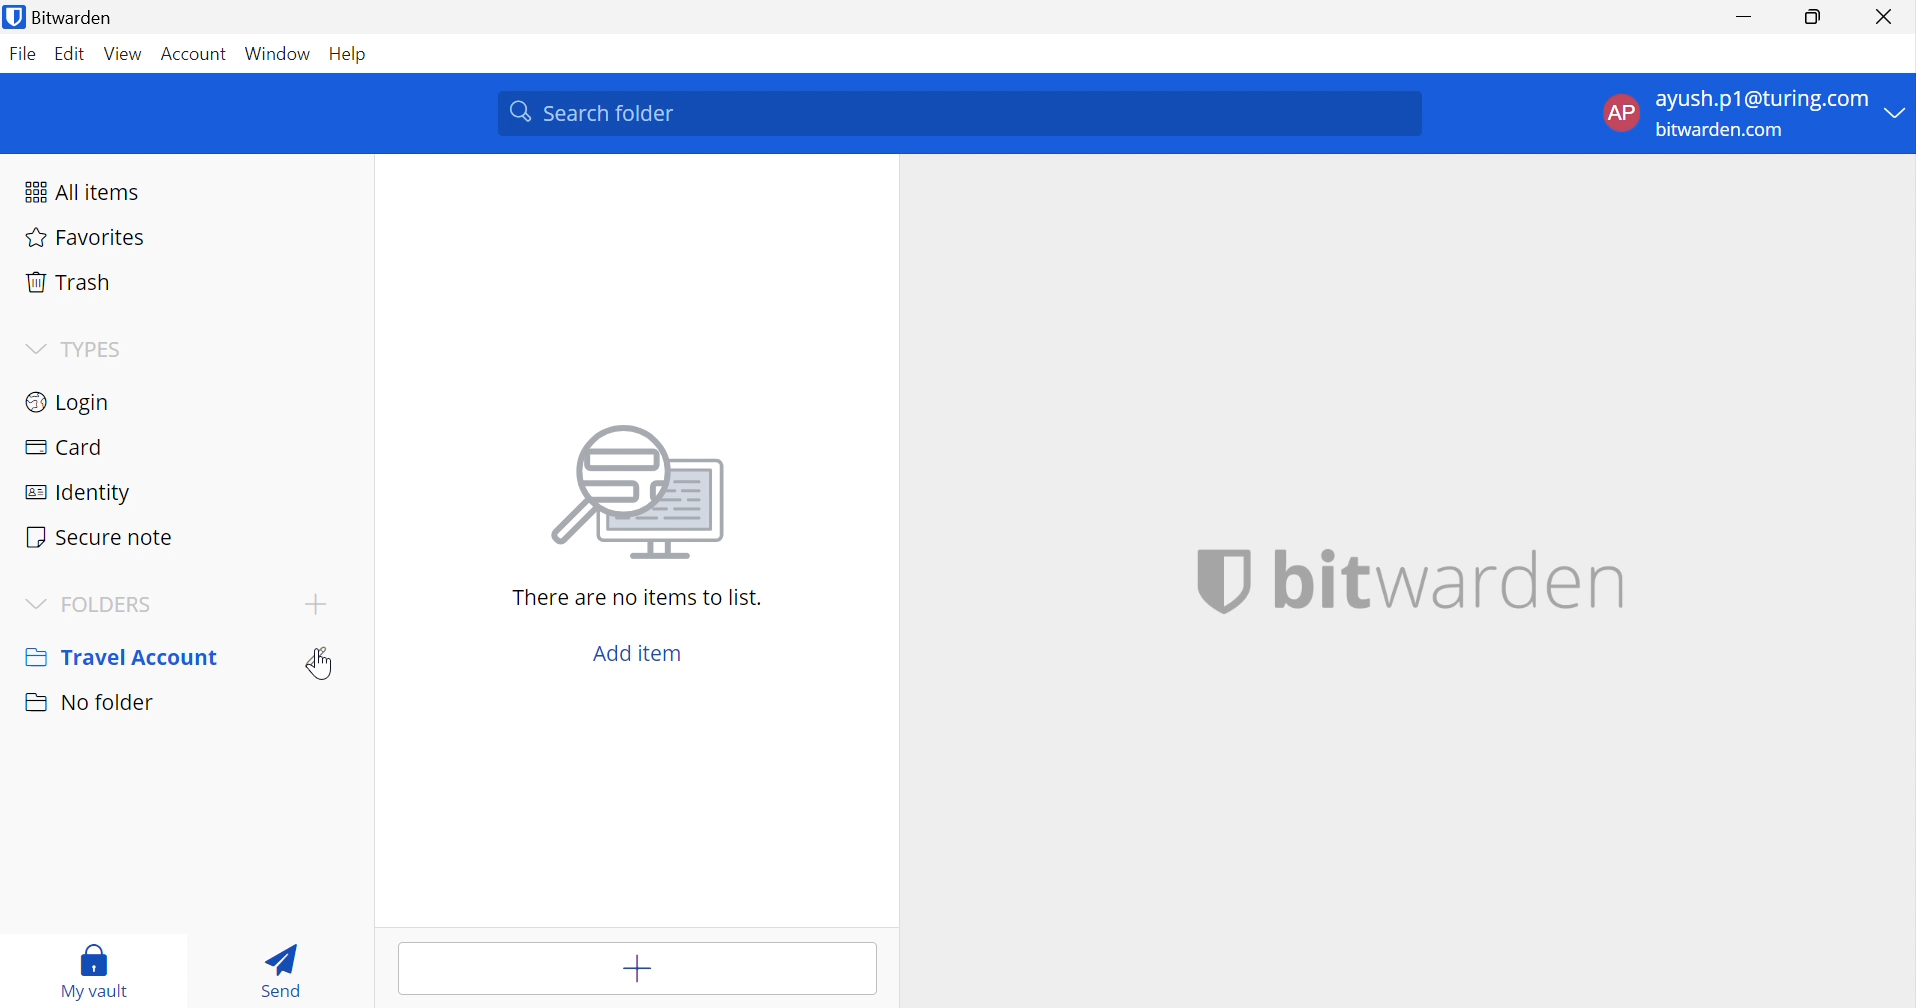 The image size is (1916, 1008). Describe the element at coordinates (639, 597) in the screenshot. I see `There are no items to list` at that location.